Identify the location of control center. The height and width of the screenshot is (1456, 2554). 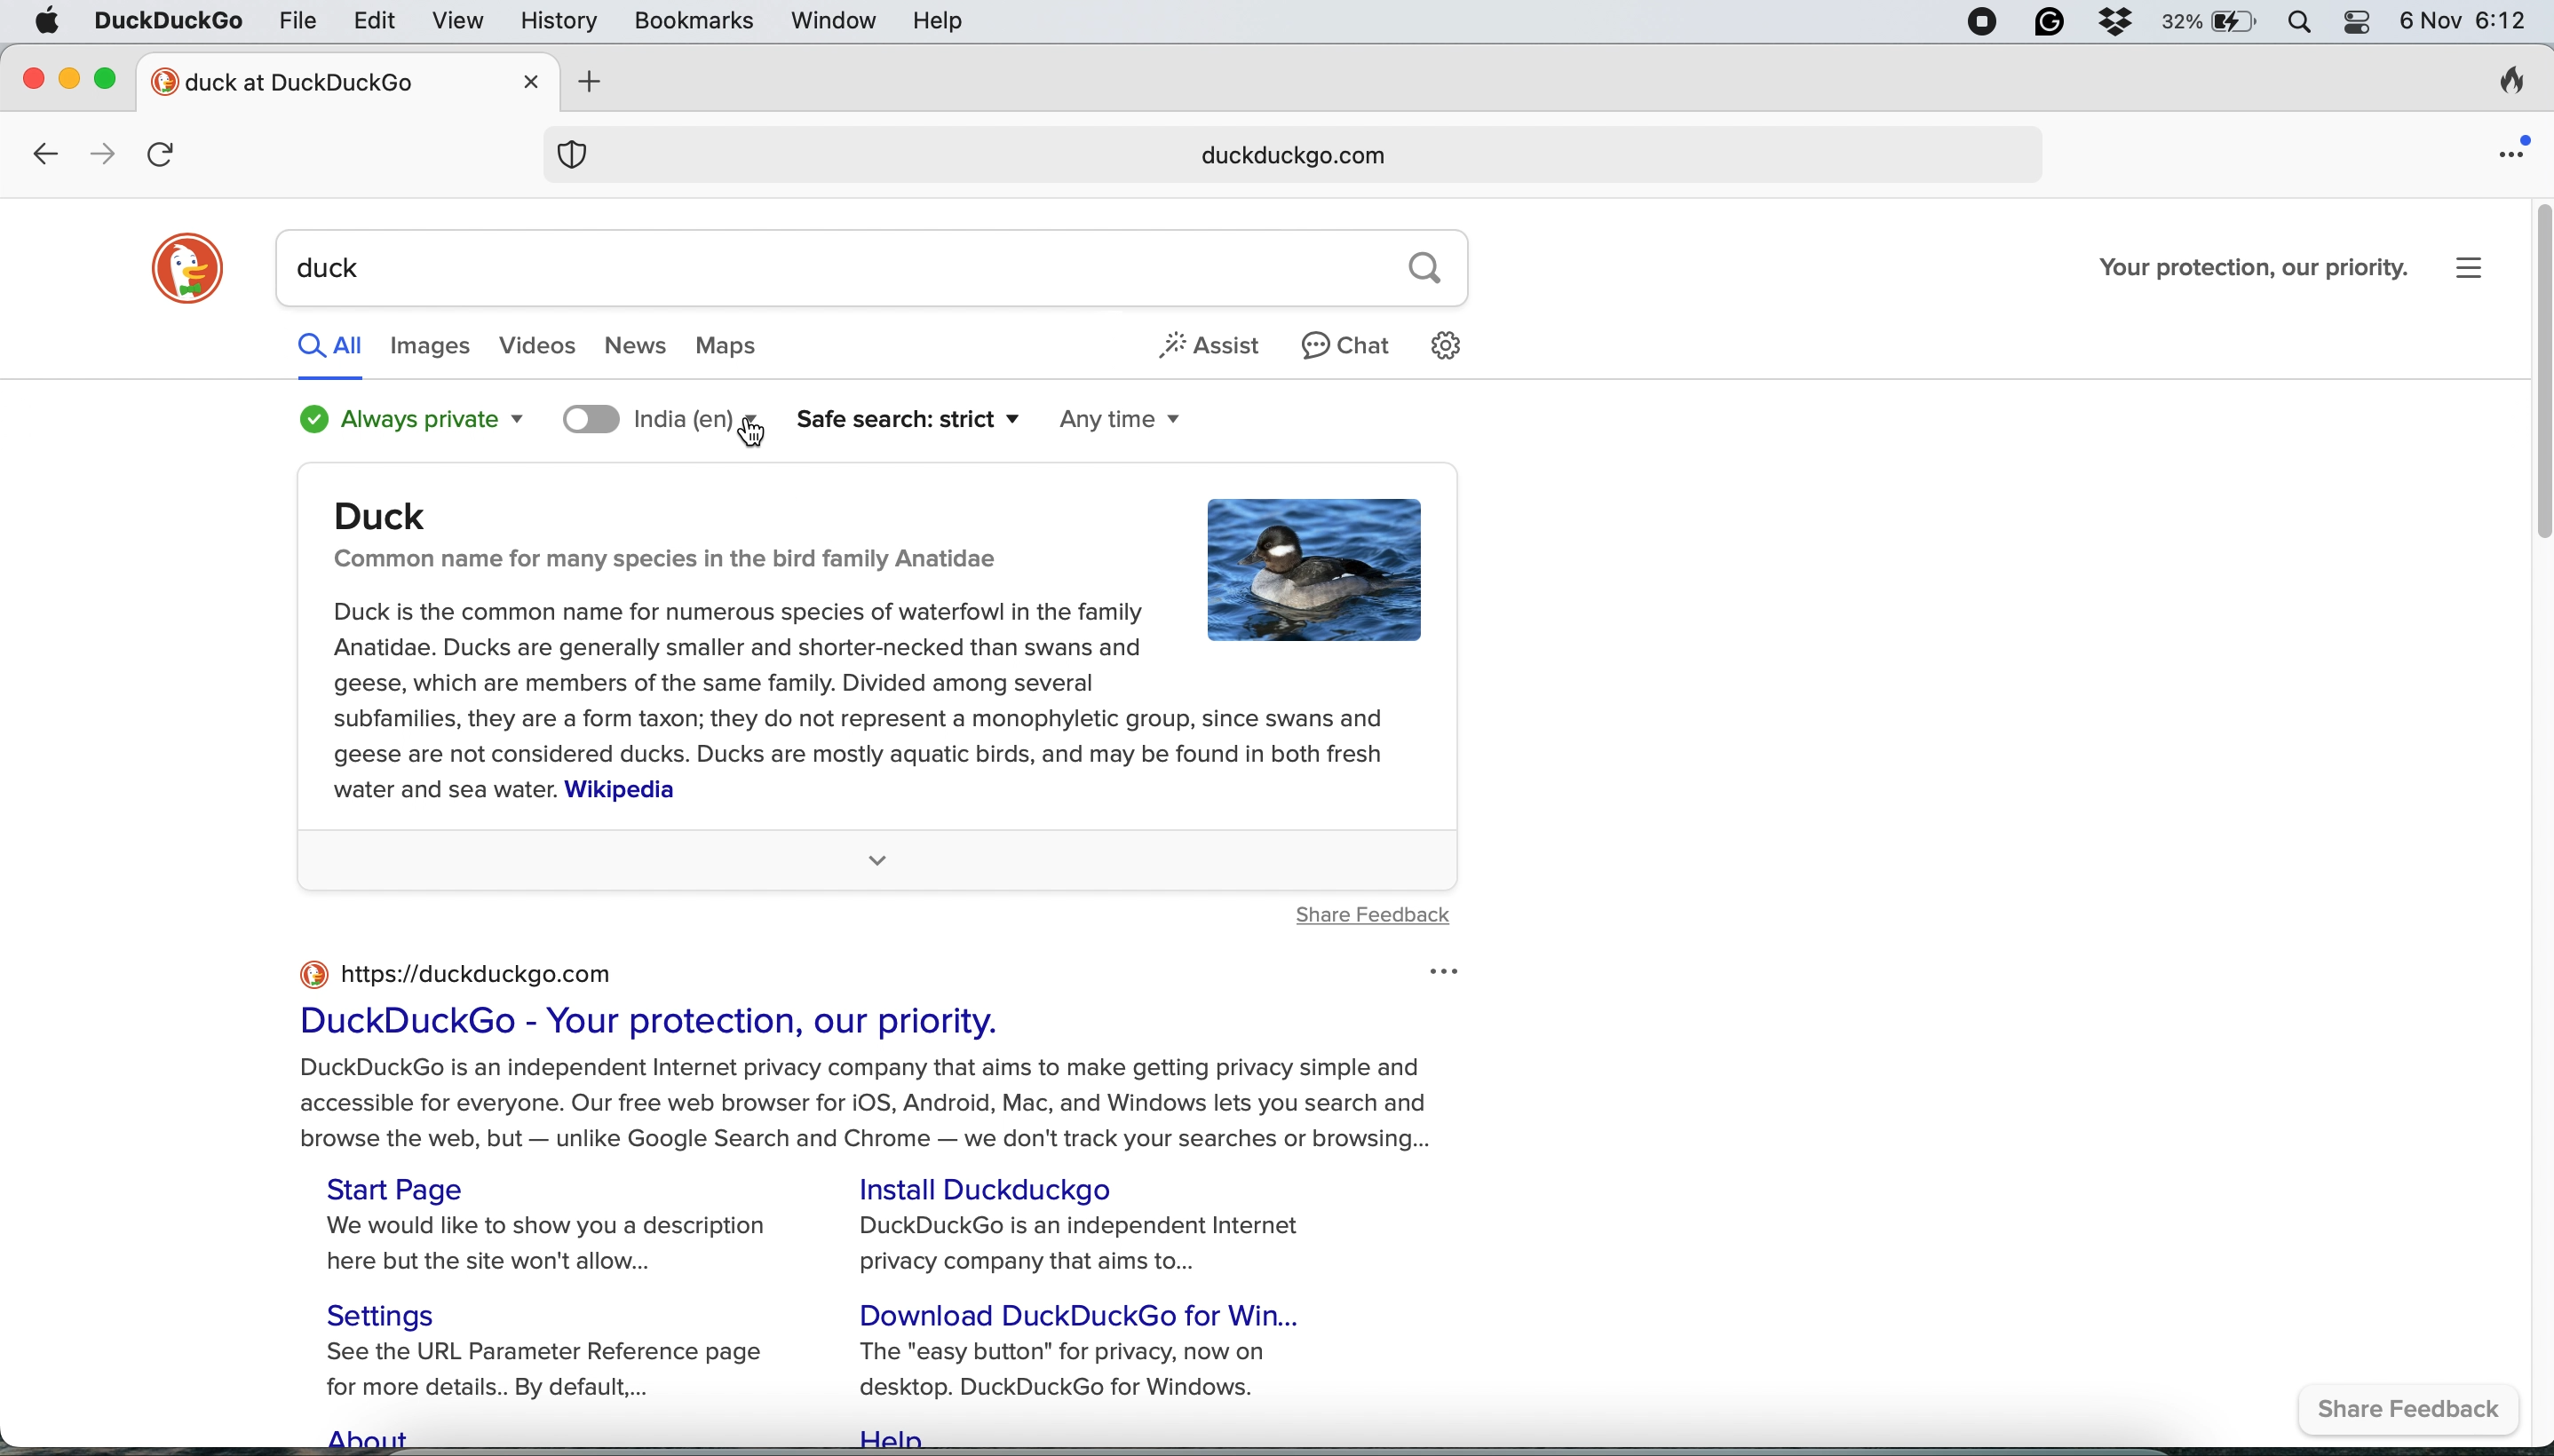
(2358, 24).